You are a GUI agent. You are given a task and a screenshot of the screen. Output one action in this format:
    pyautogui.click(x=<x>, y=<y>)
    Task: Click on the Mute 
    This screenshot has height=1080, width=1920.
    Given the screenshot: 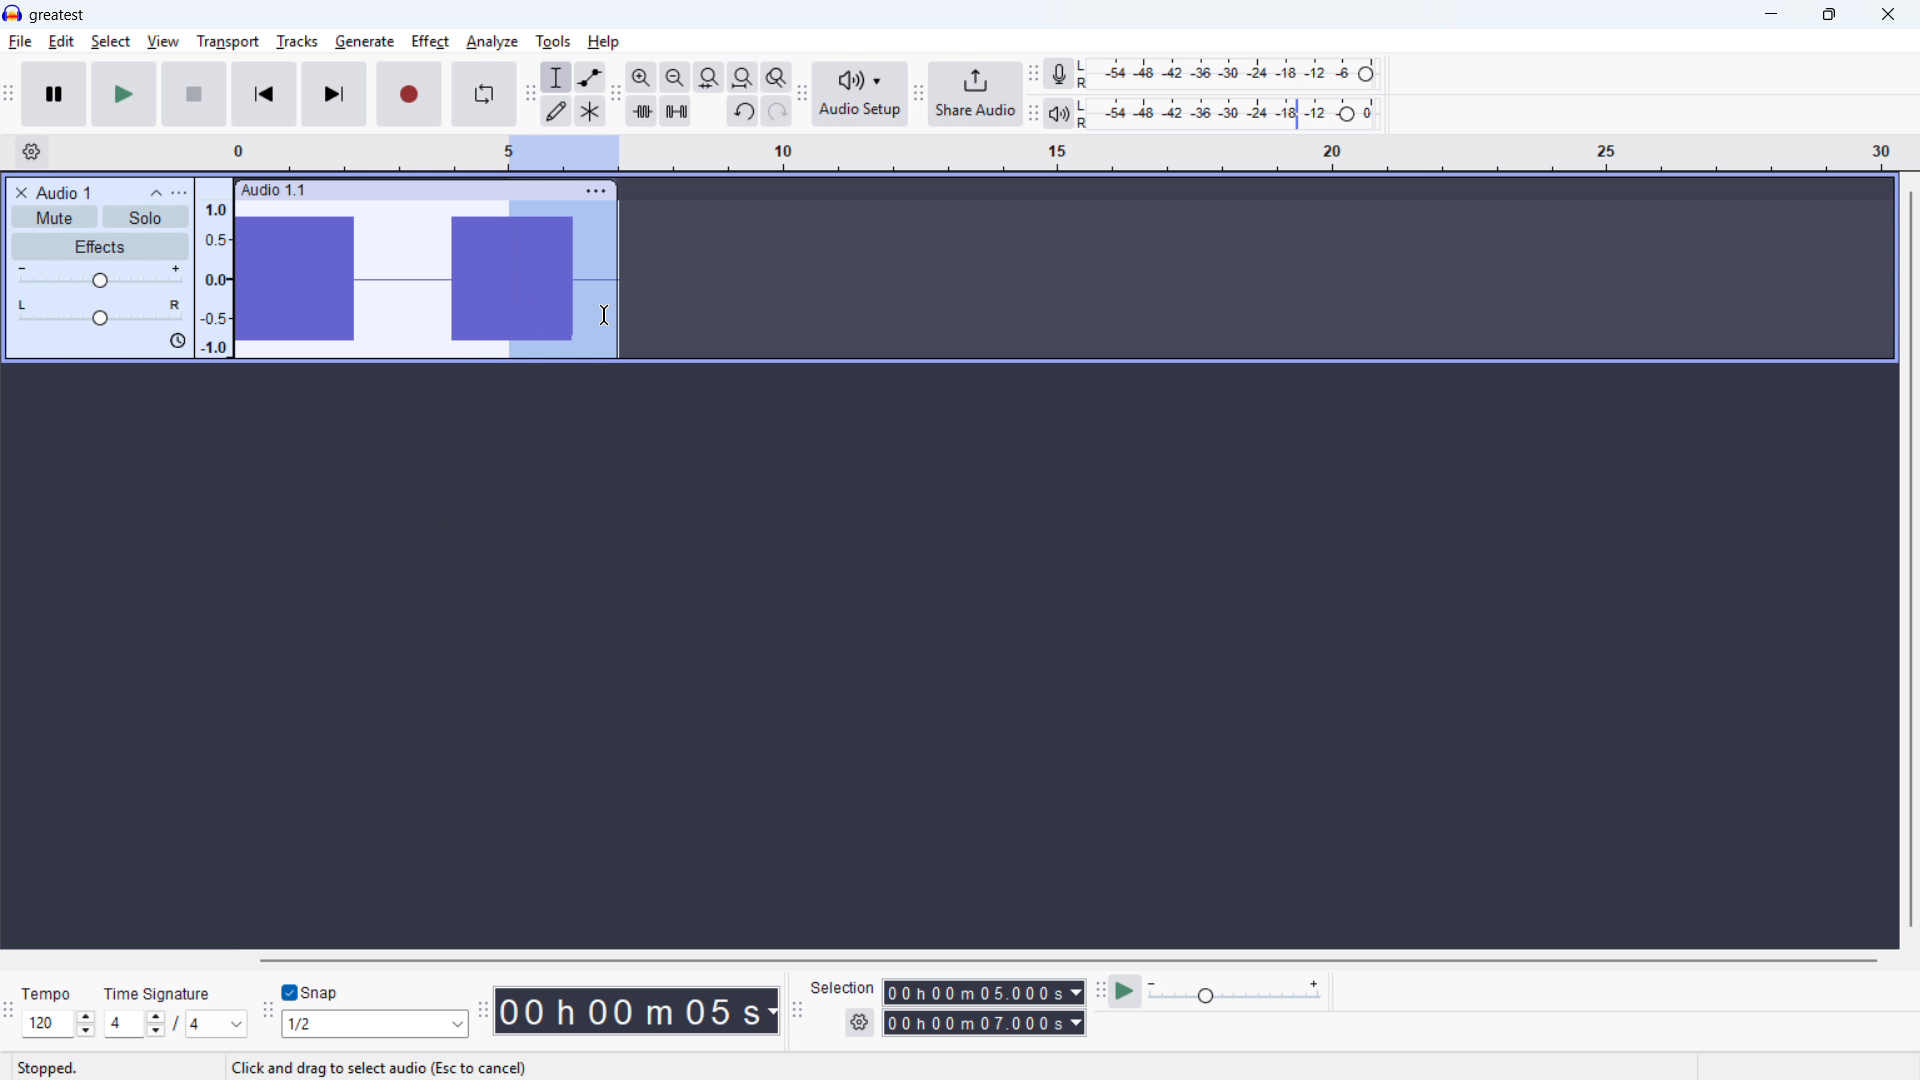 What is the action you would take?
    pyautogui.click(x=54, y=216)
    